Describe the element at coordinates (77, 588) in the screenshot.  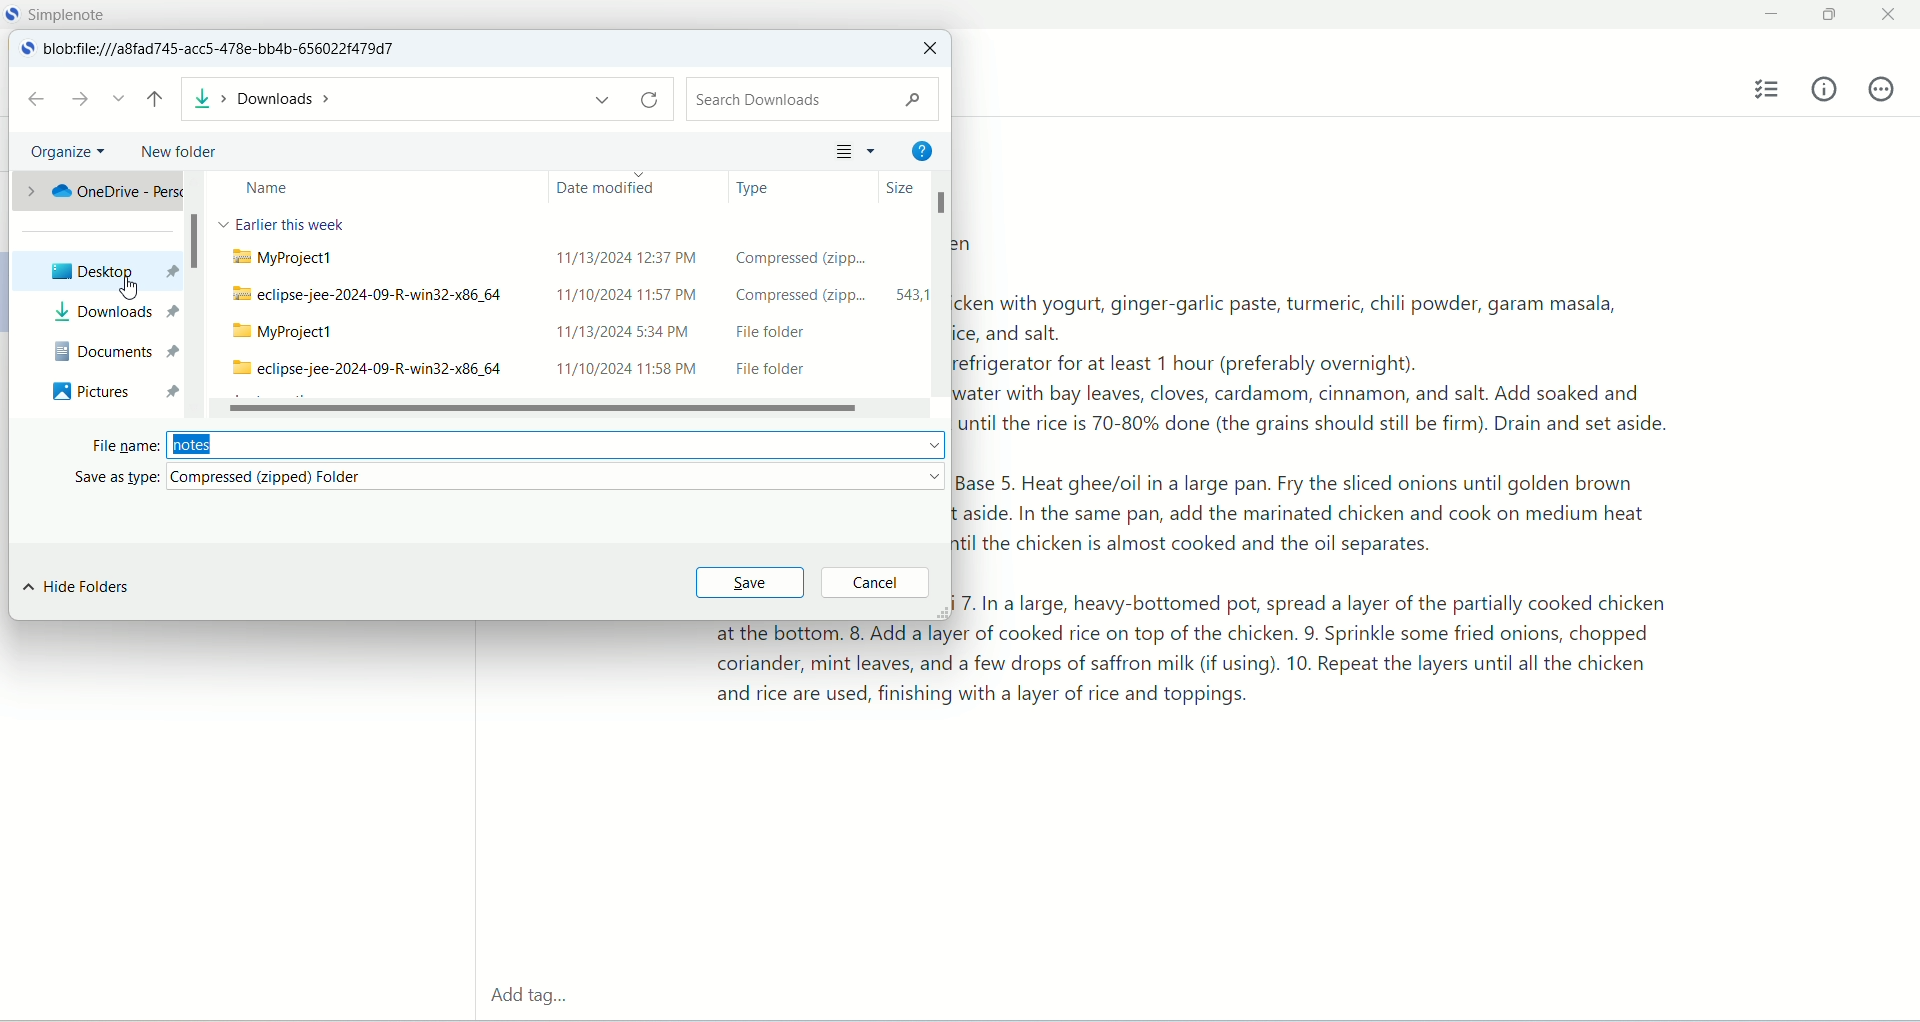
I see `hide folders` at that location.